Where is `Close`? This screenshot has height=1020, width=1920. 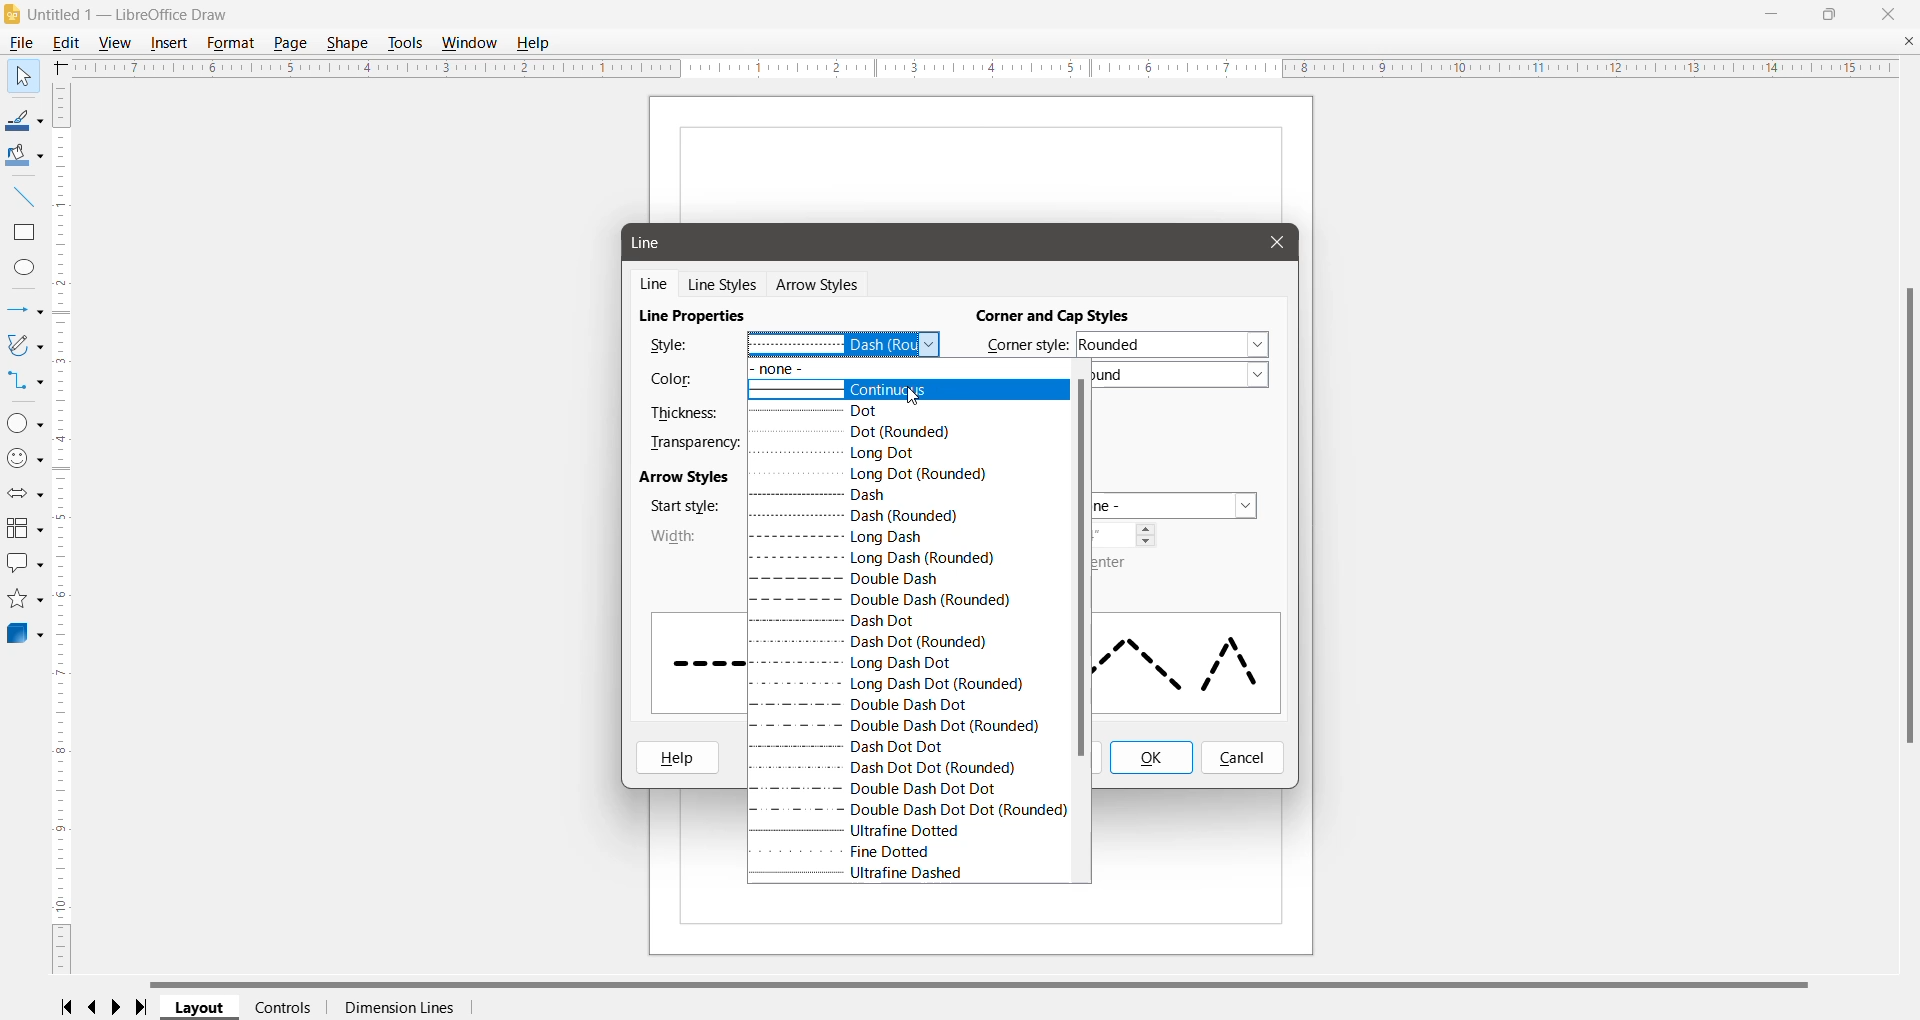 Close is located at coordinates (1889, 15).